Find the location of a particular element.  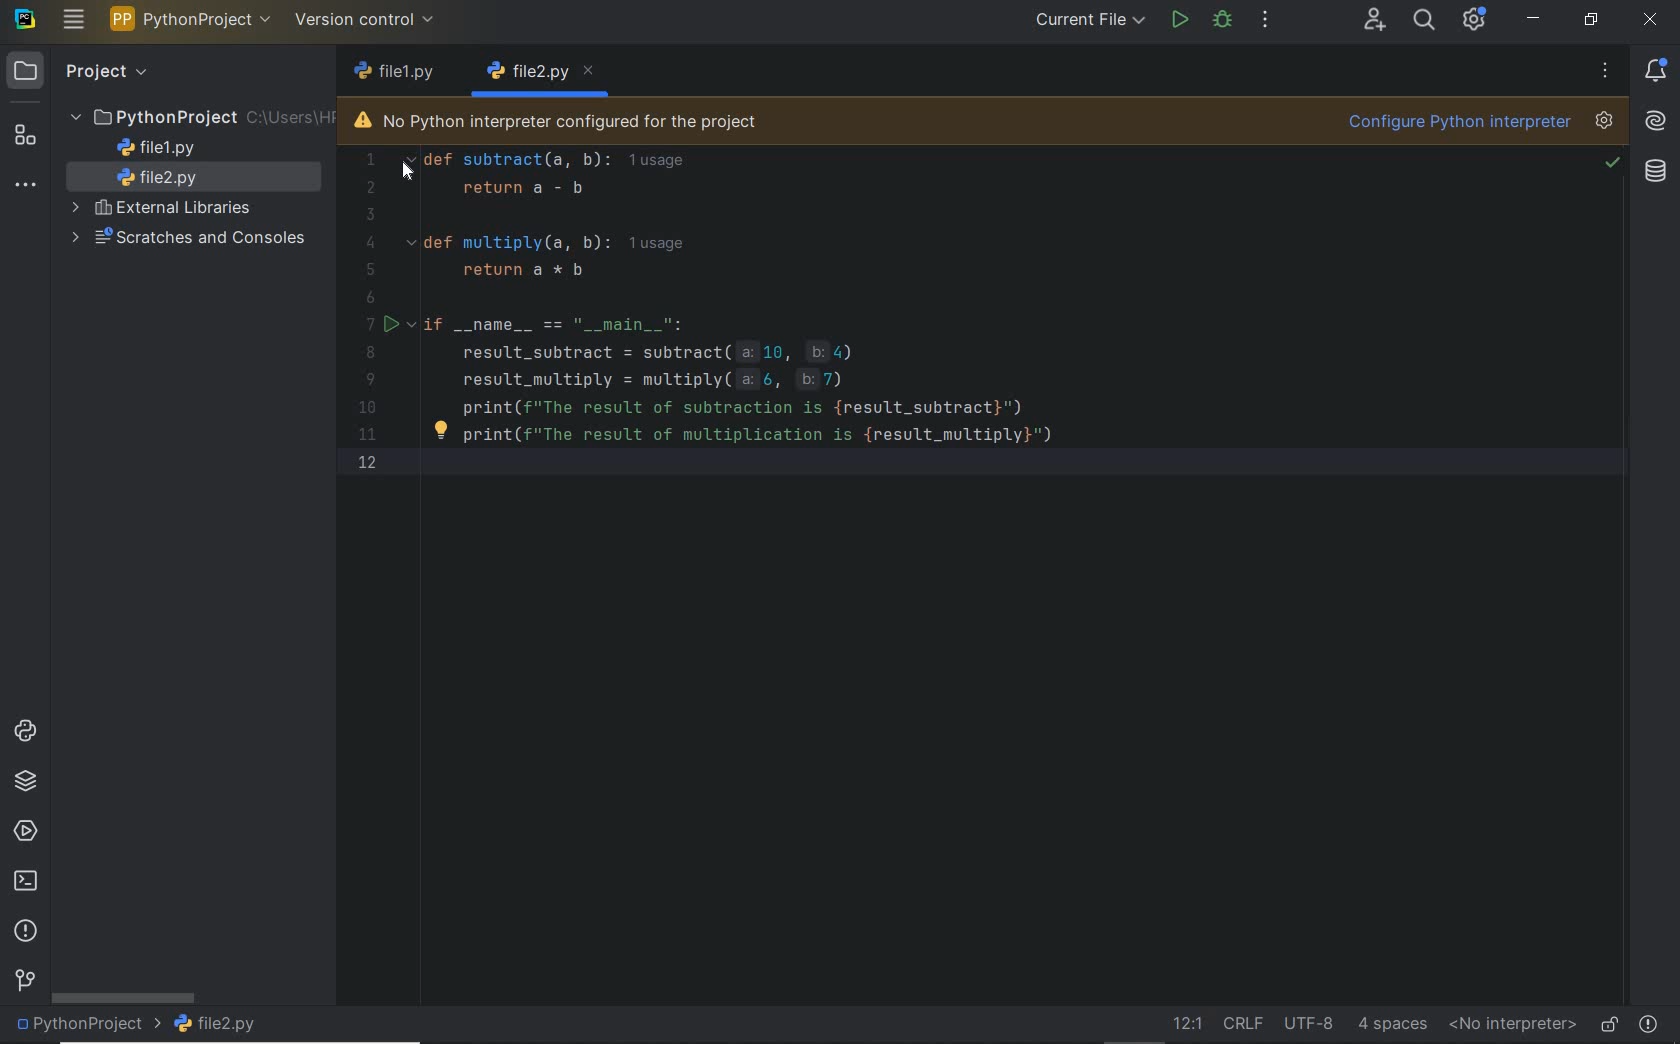

minimize is located at coordinates (1533, 19).